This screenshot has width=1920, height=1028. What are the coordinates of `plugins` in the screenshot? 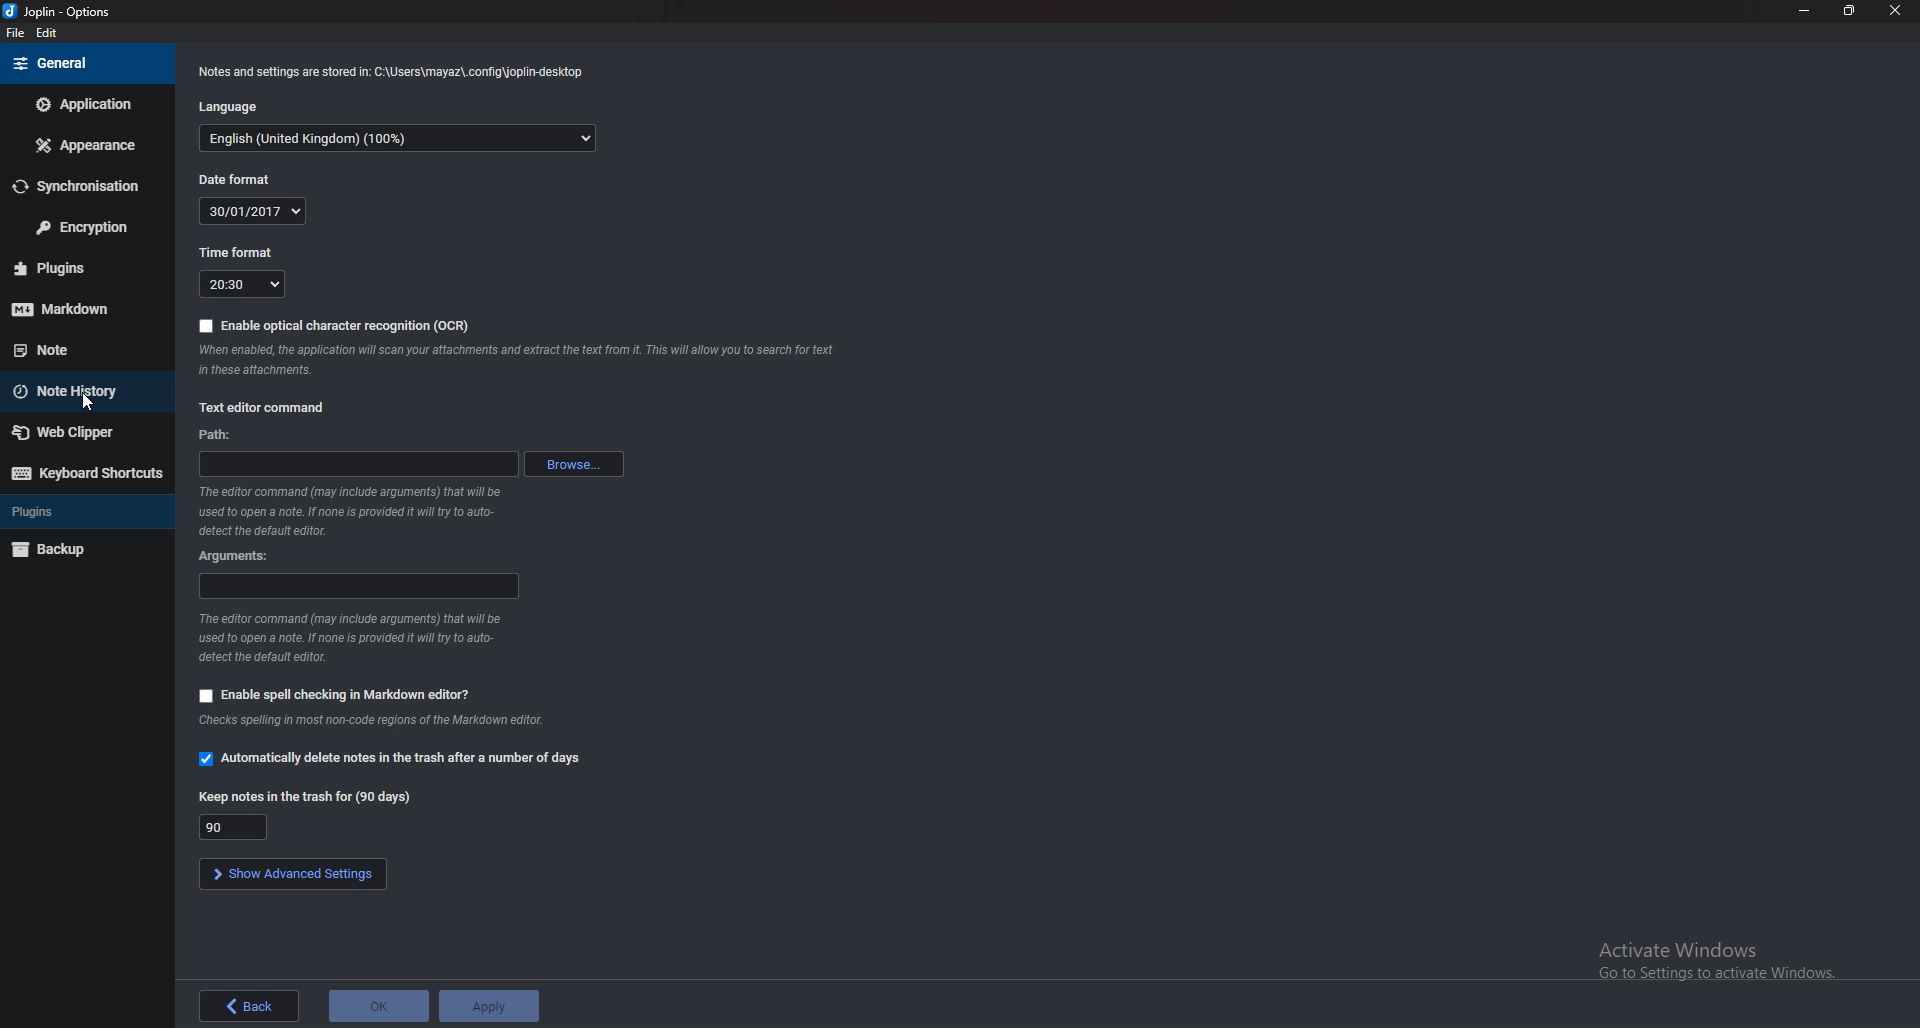 It's located at (69, 510).